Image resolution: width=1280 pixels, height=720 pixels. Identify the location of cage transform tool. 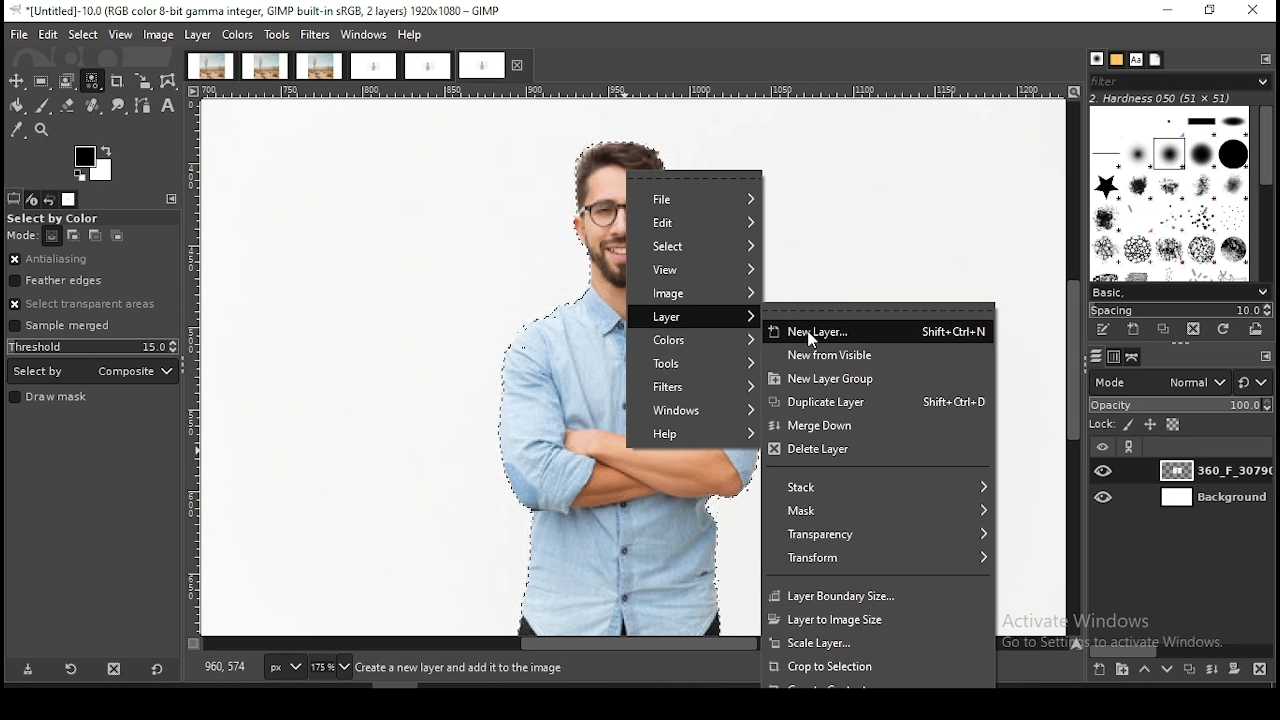
(170, 81).